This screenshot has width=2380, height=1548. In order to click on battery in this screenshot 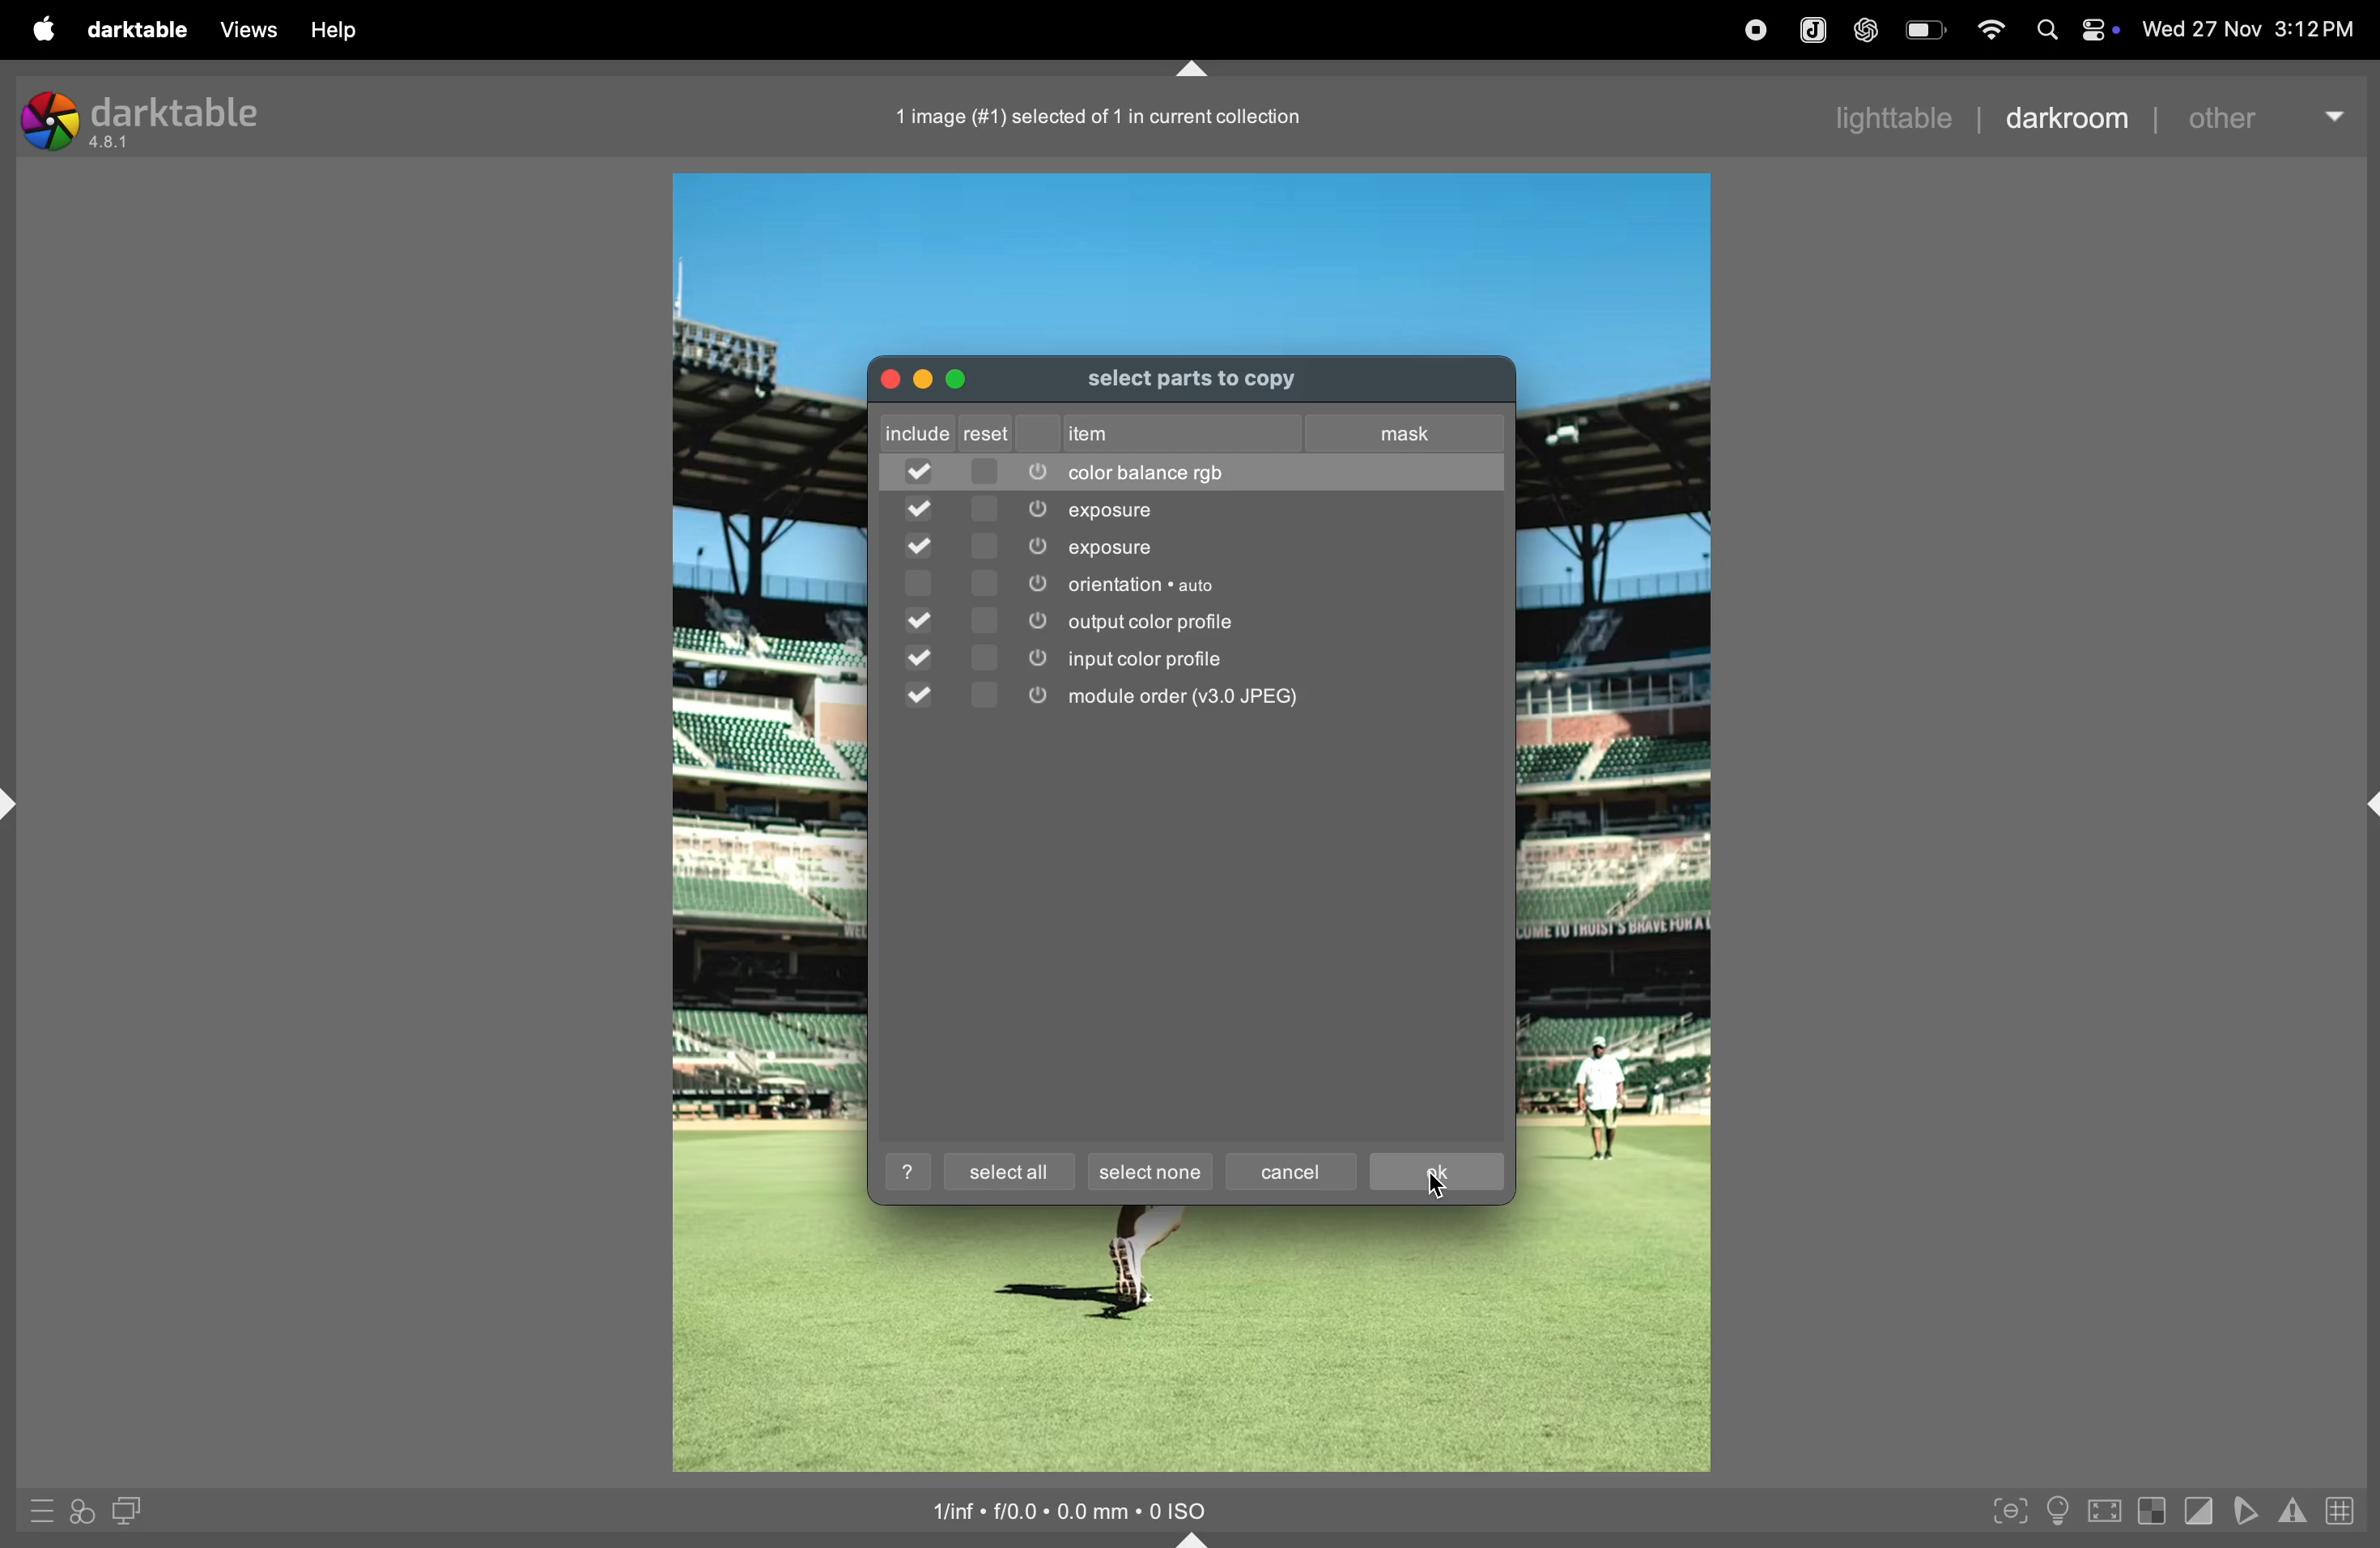, I will do `click(1927, 28)`.